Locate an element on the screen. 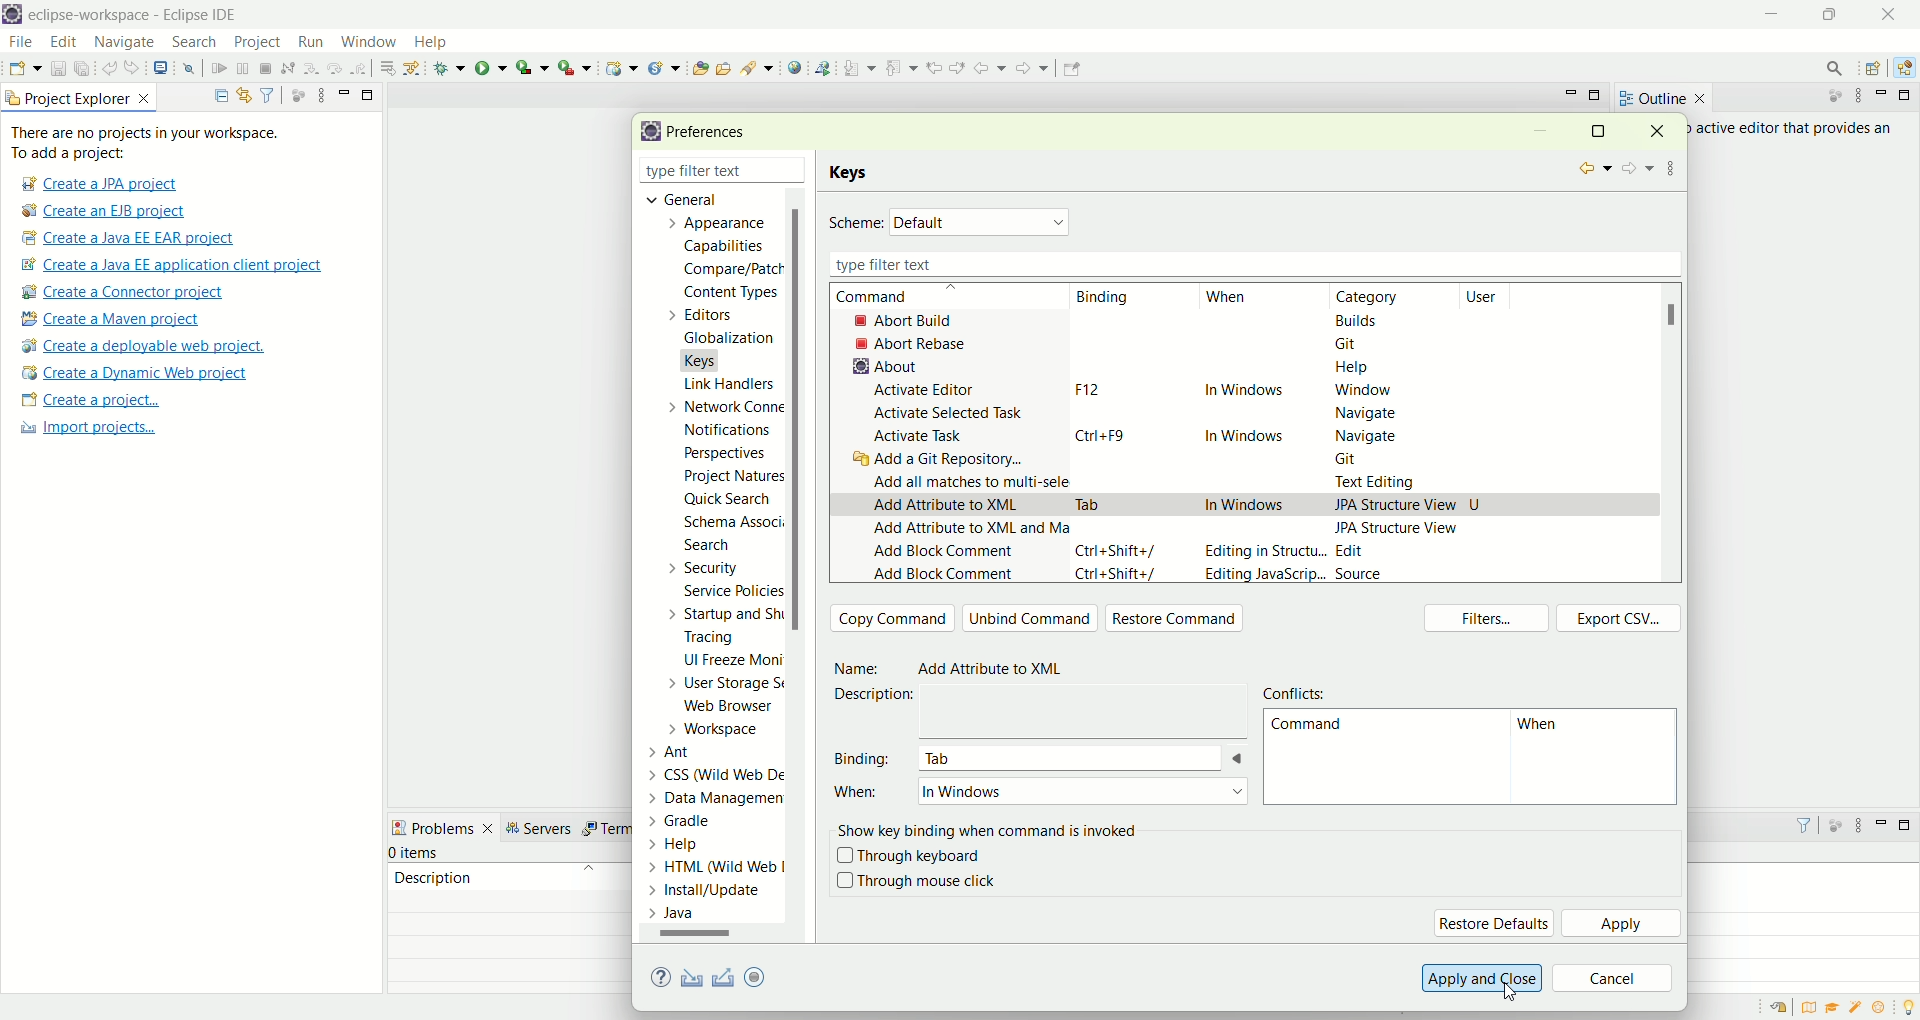  collapse all is located at coordinates (216, 96).